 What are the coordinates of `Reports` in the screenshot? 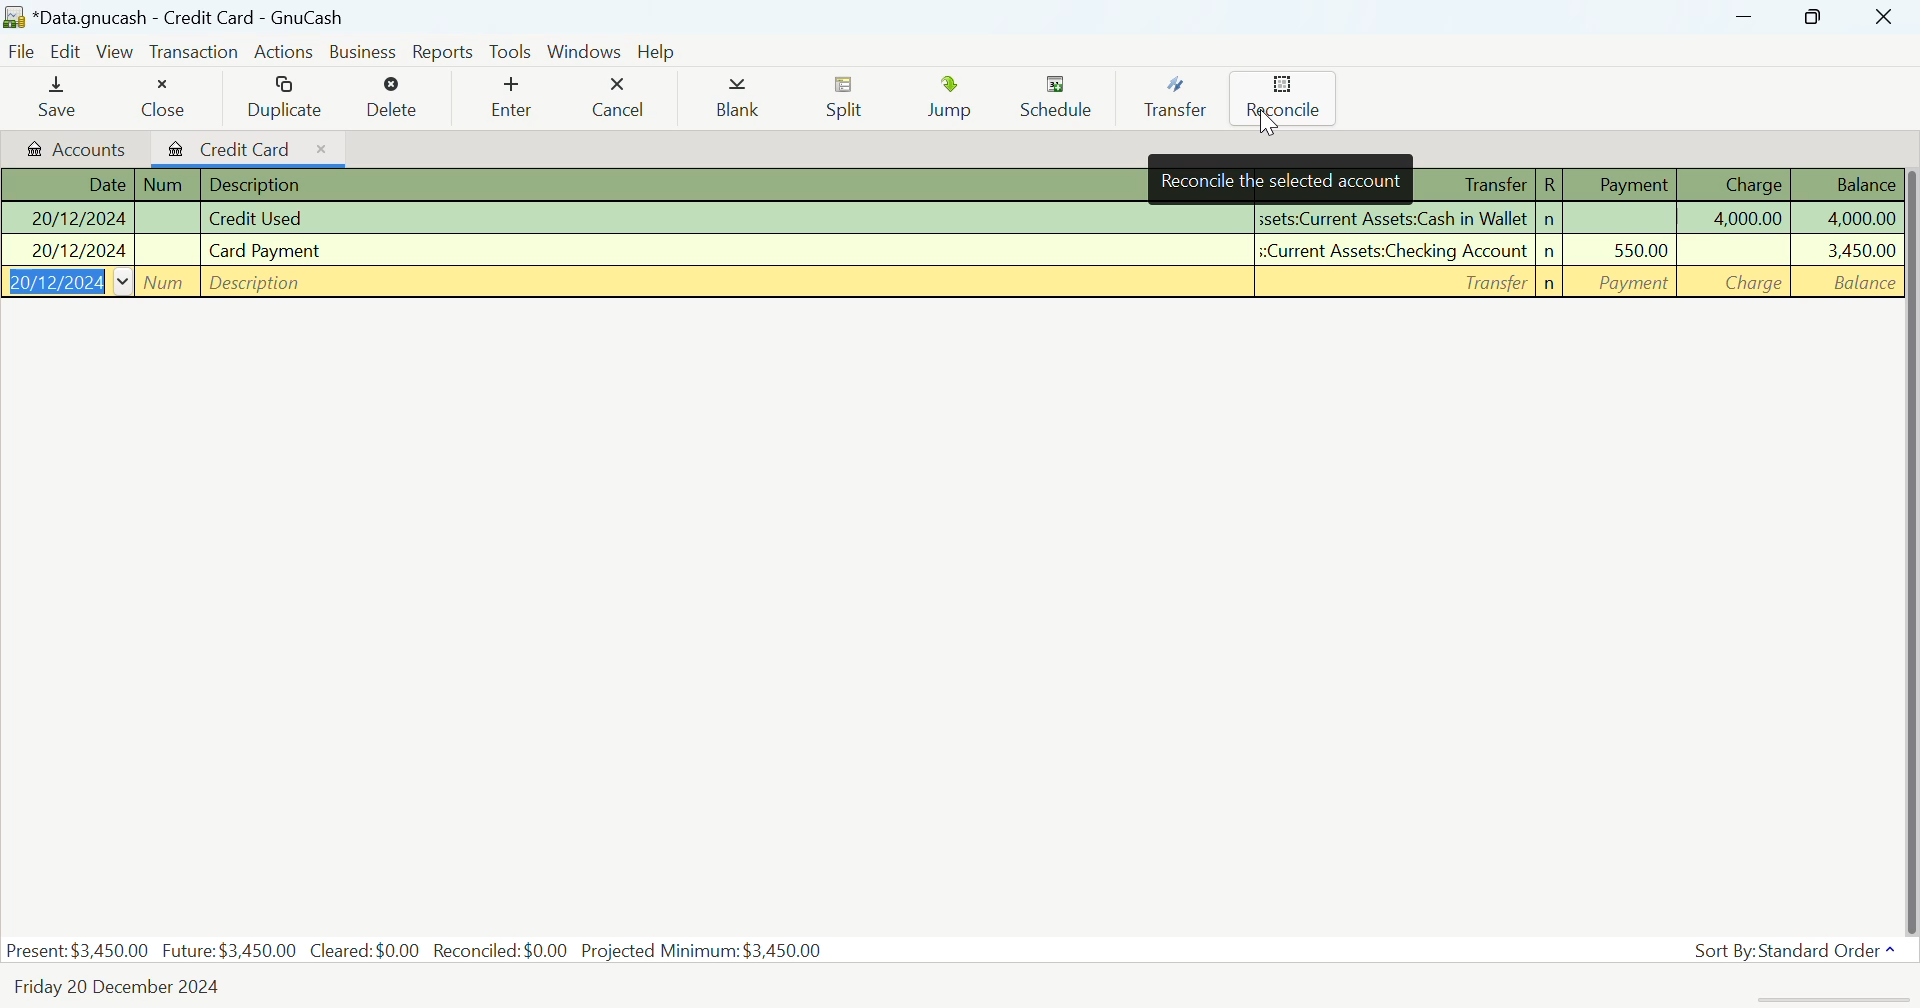 It's located at (444, 50).